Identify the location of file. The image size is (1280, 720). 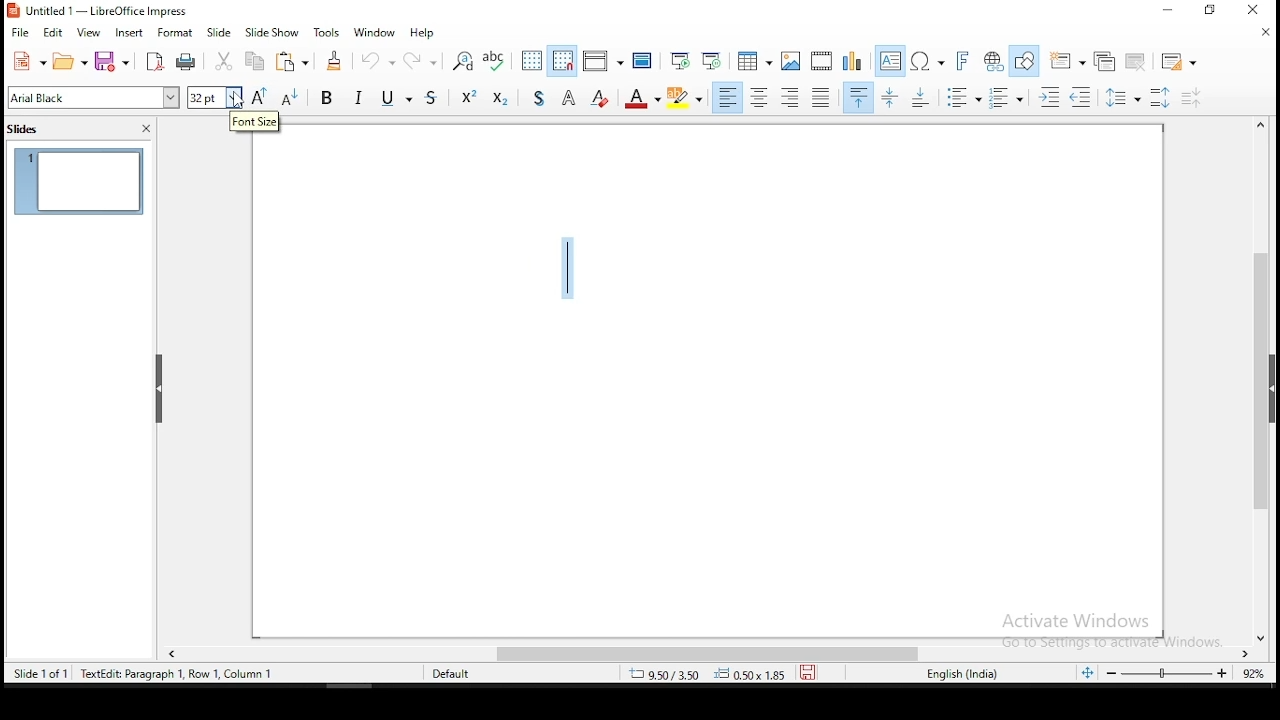
(20, 32).